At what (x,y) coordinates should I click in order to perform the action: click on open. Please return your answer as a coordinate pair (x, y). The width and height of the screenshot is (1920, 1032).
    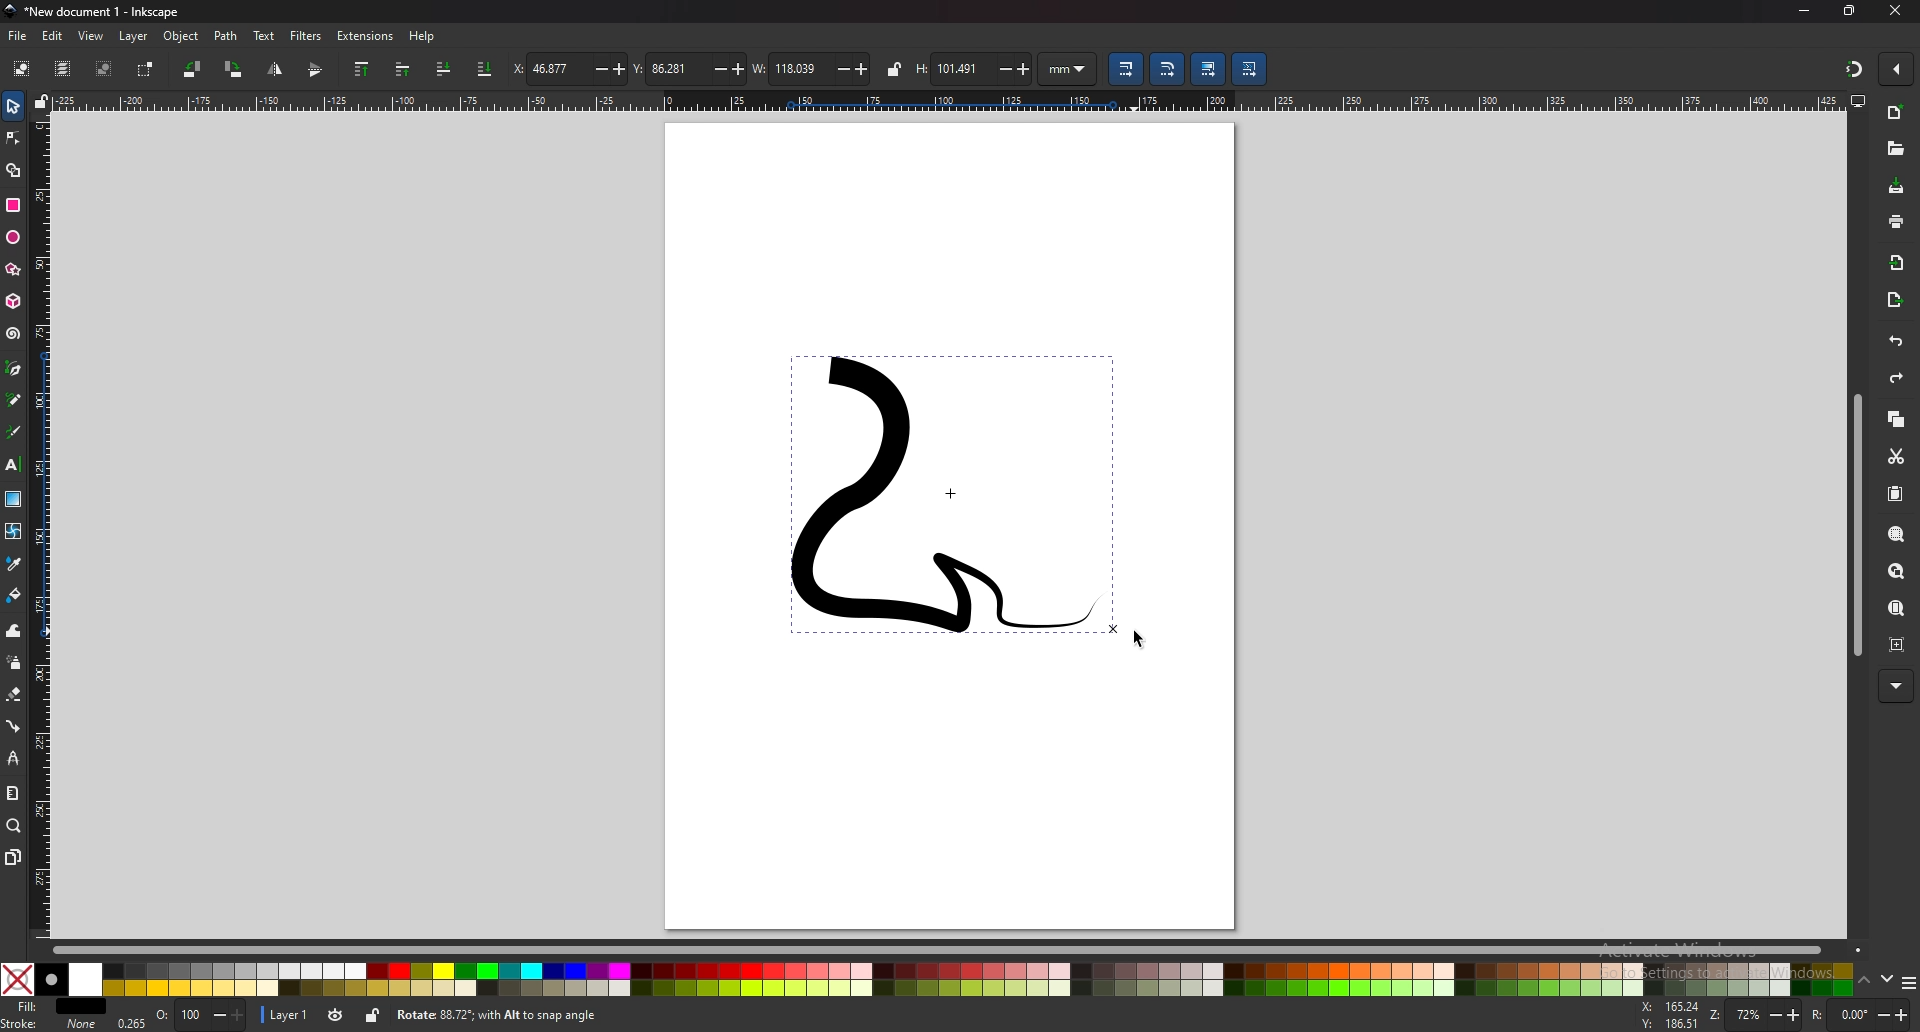
    Looking at the image, I should click on (1893, 147).